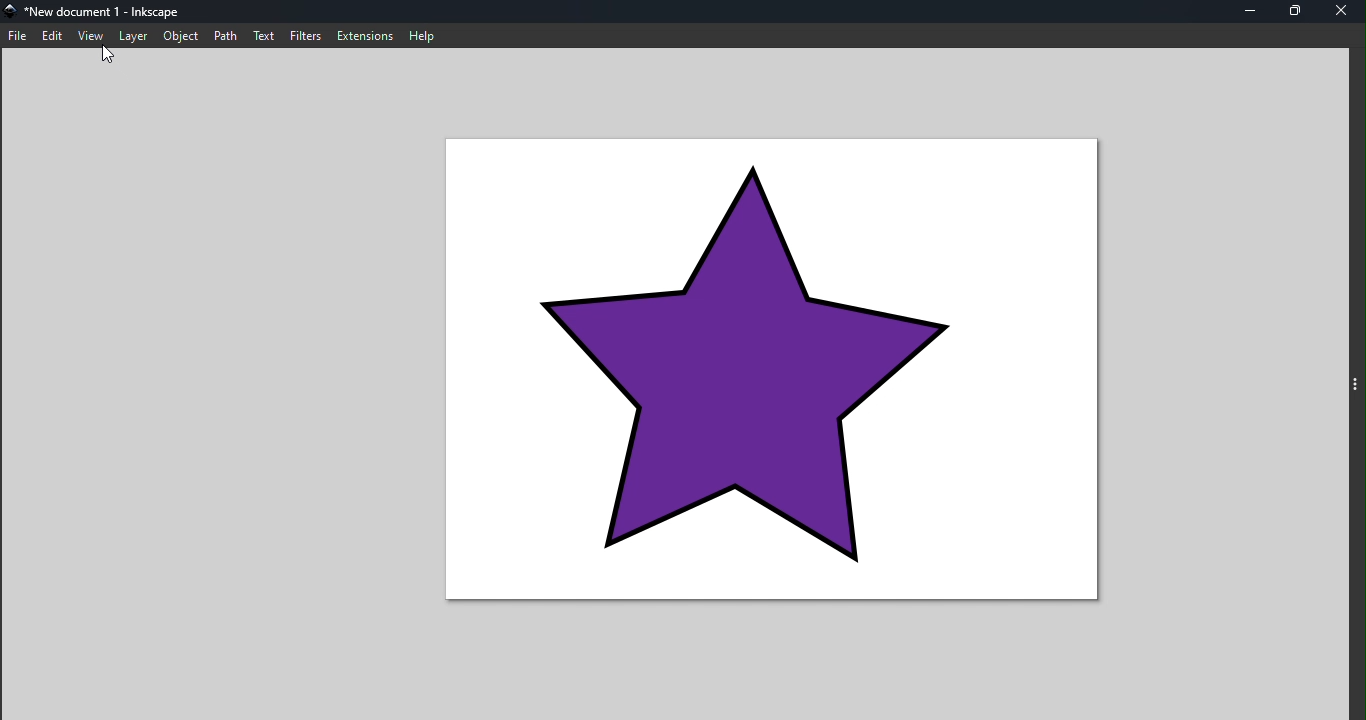  Describe the element at coordinates (97, 14) in the screenshot. I see `File name` at that location.